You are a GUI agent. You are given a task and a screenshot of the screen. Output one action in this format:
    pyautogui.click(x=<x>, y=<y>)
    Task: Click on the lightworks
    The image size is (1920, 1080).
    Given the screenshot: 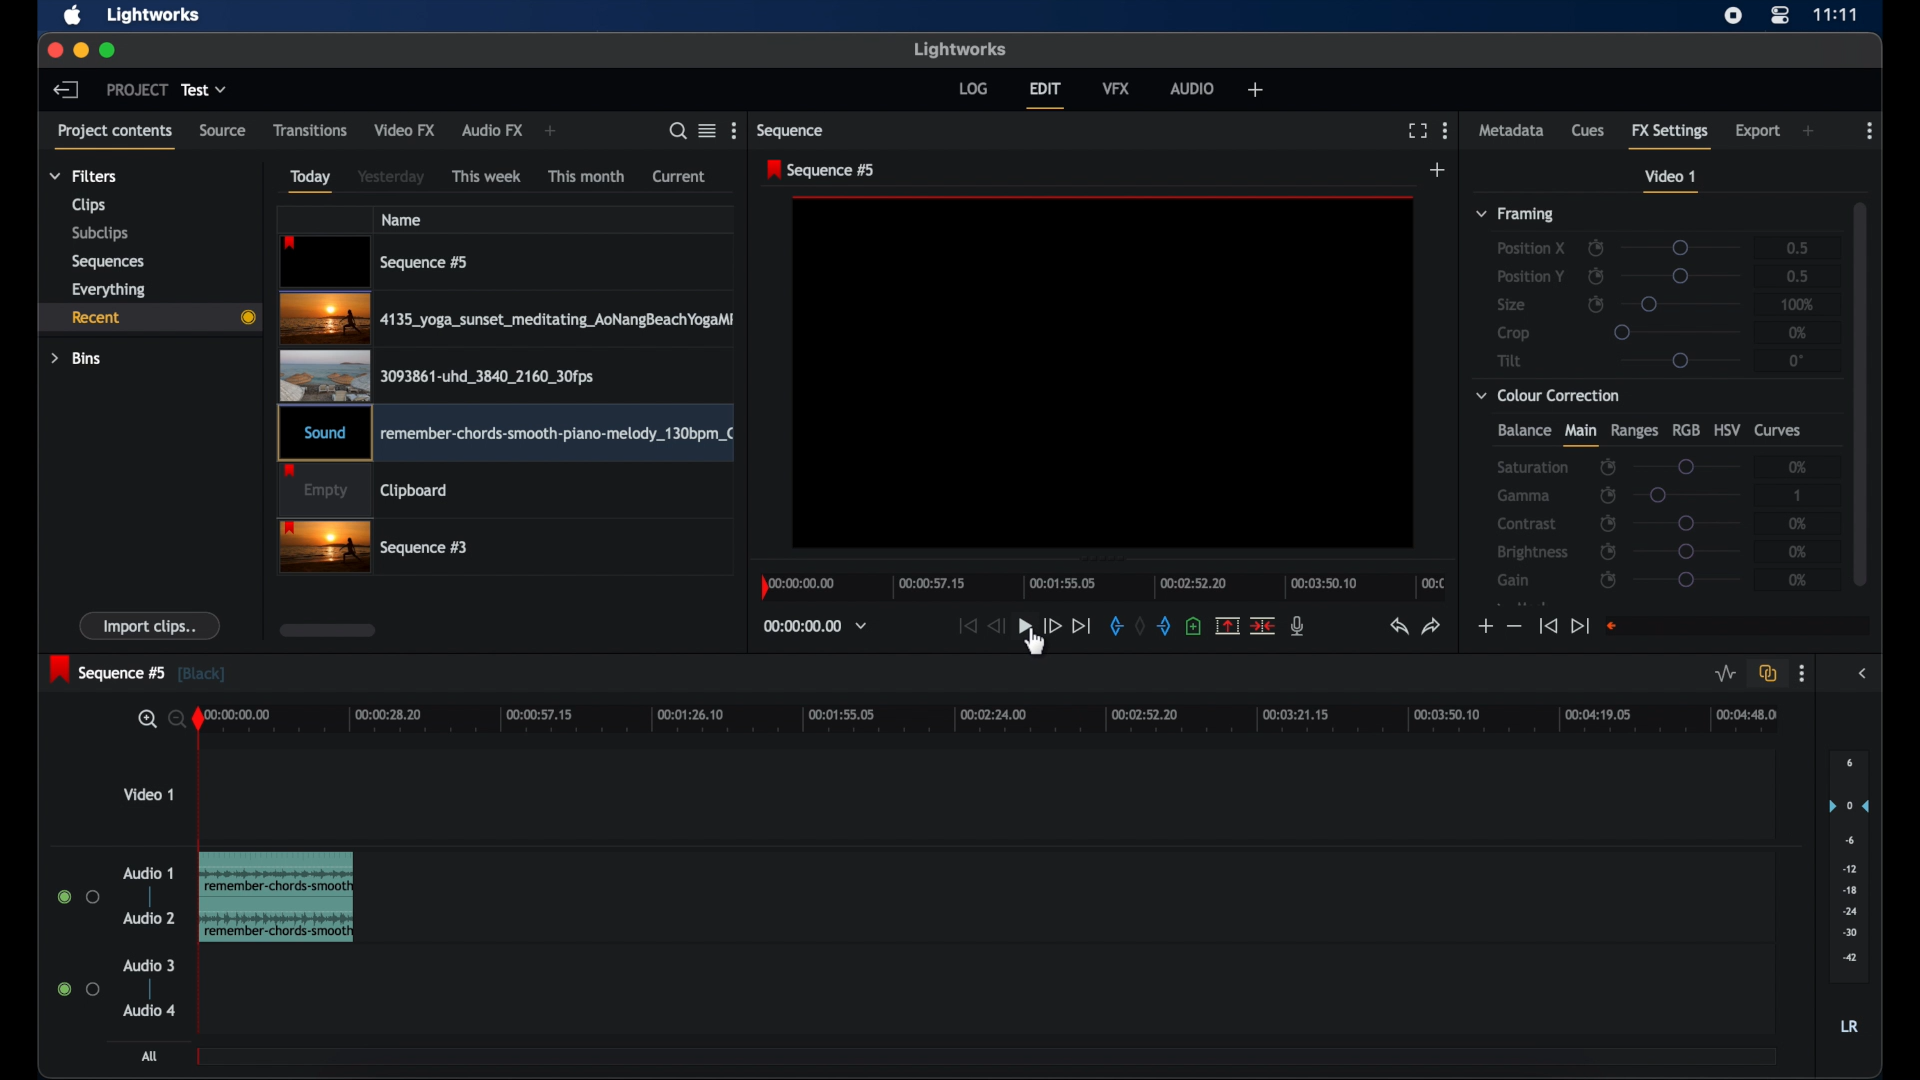 What is the action you would take?
    pyautogui.click(x=156, y=15)
    